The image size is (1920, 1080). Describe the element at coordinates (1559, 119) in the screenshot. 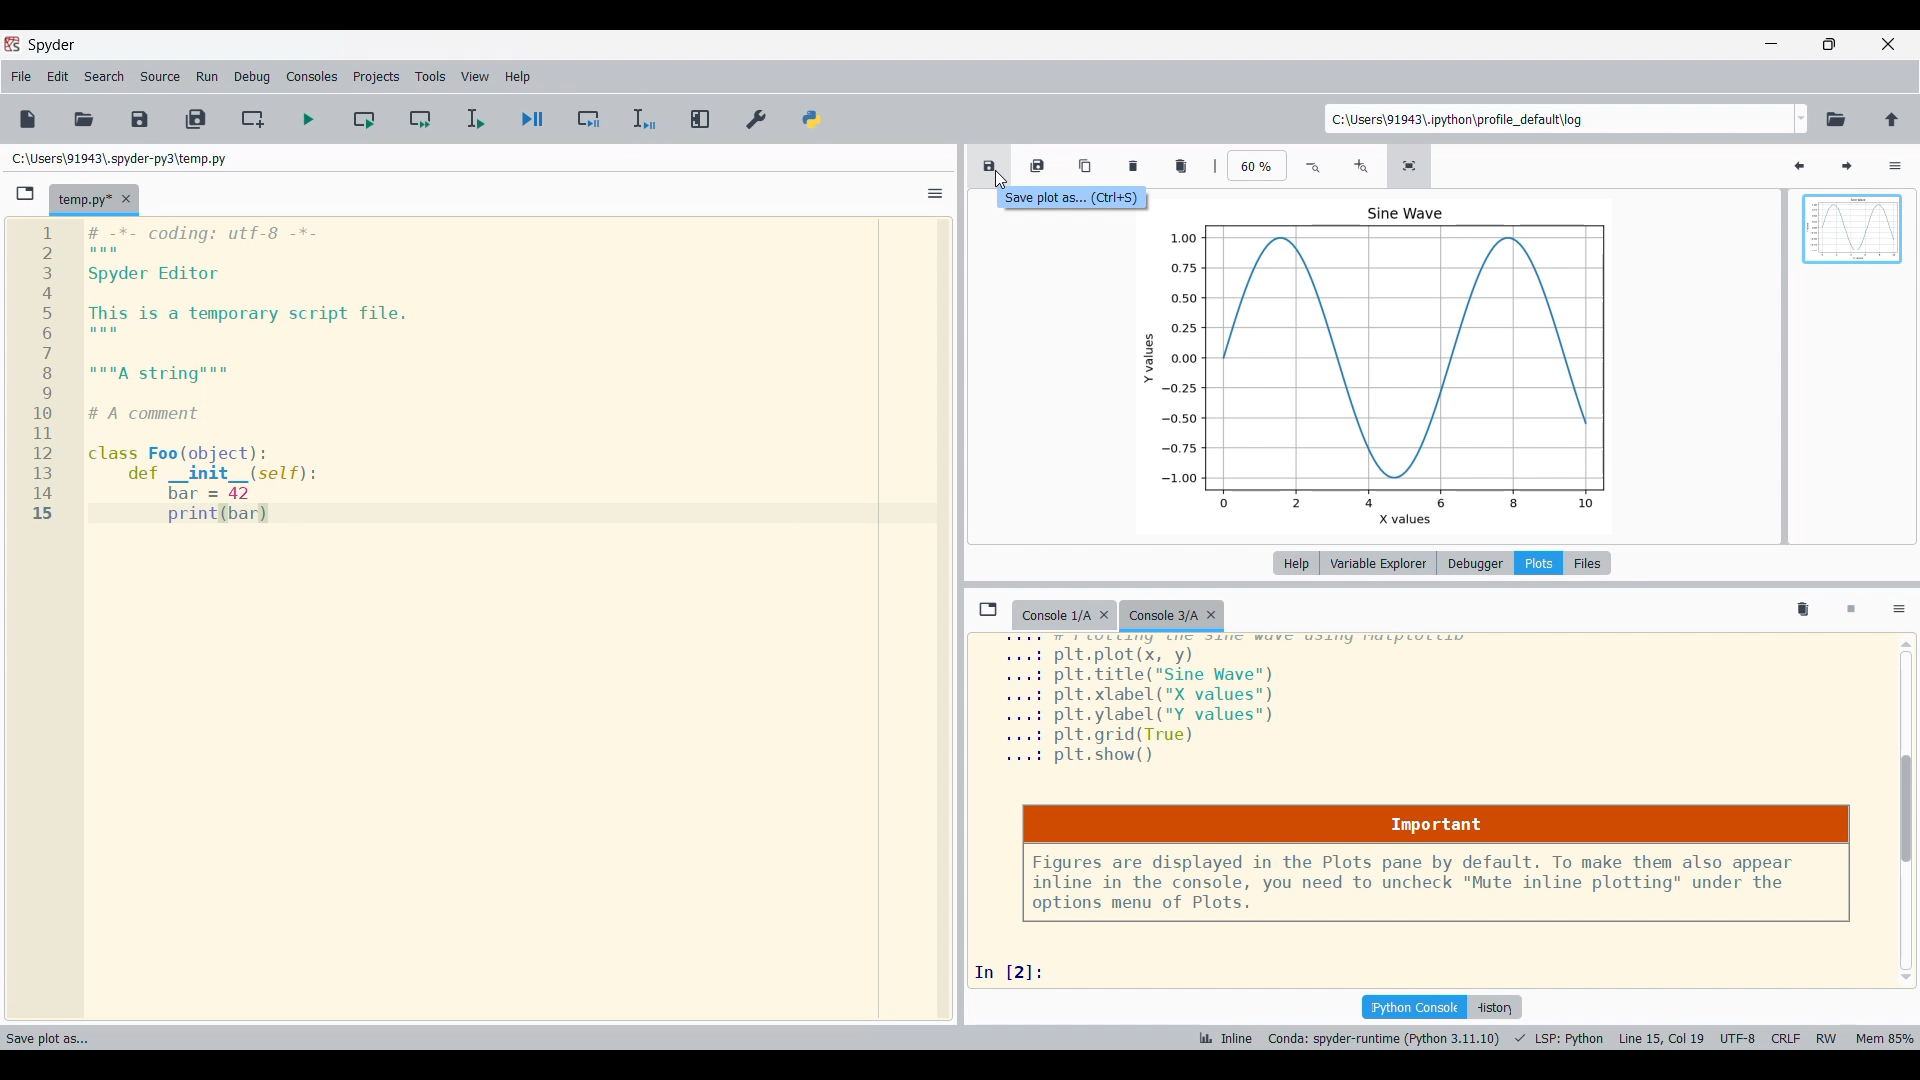

I see `Enter location` at that location.